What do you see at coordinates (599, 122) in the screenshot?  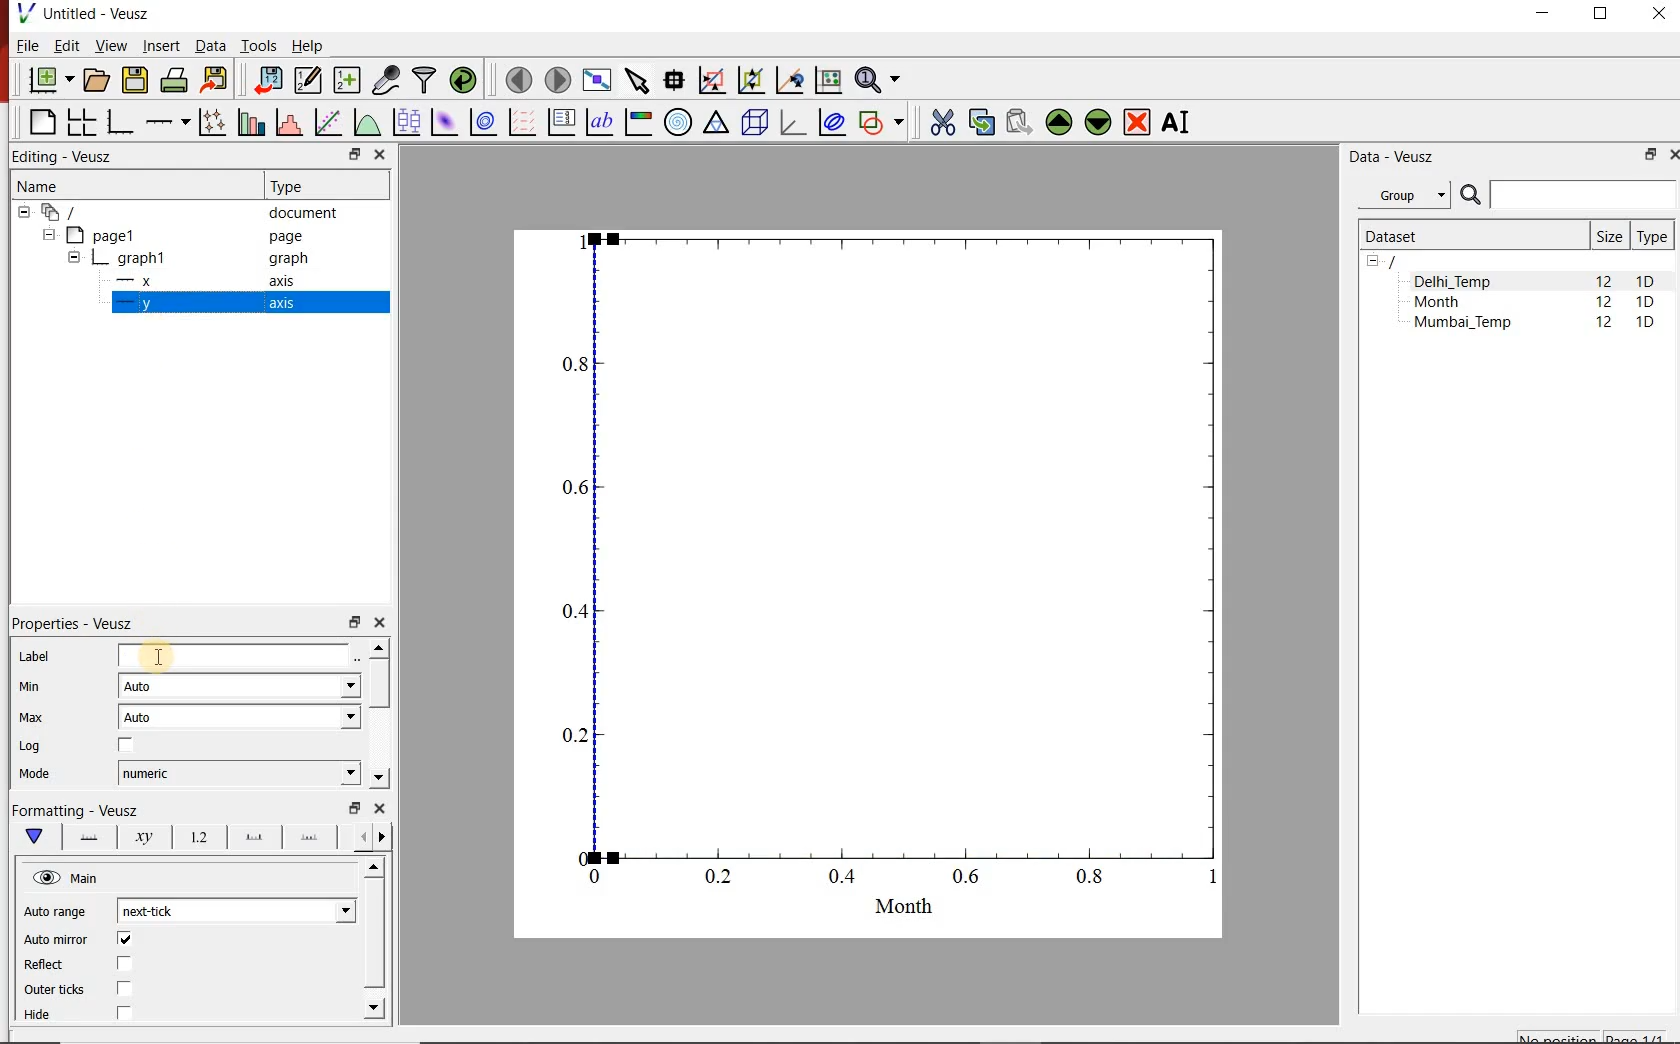 I see `text label` at bounding box center [599, 122].